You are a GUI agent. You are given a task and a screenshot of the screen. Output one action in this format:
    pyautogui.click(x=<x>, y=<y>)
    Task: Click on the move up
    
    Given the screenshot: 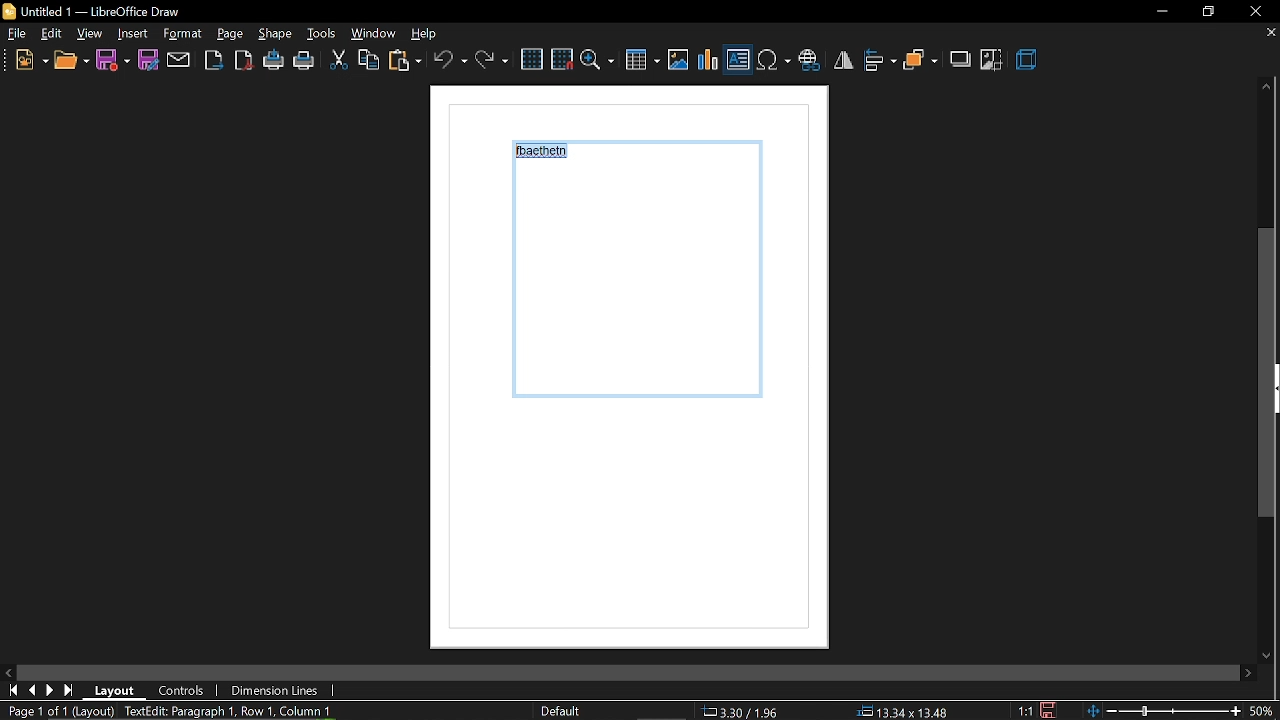 What is the action you would take?
    pyautogui.click(x=1267, y=88)
    